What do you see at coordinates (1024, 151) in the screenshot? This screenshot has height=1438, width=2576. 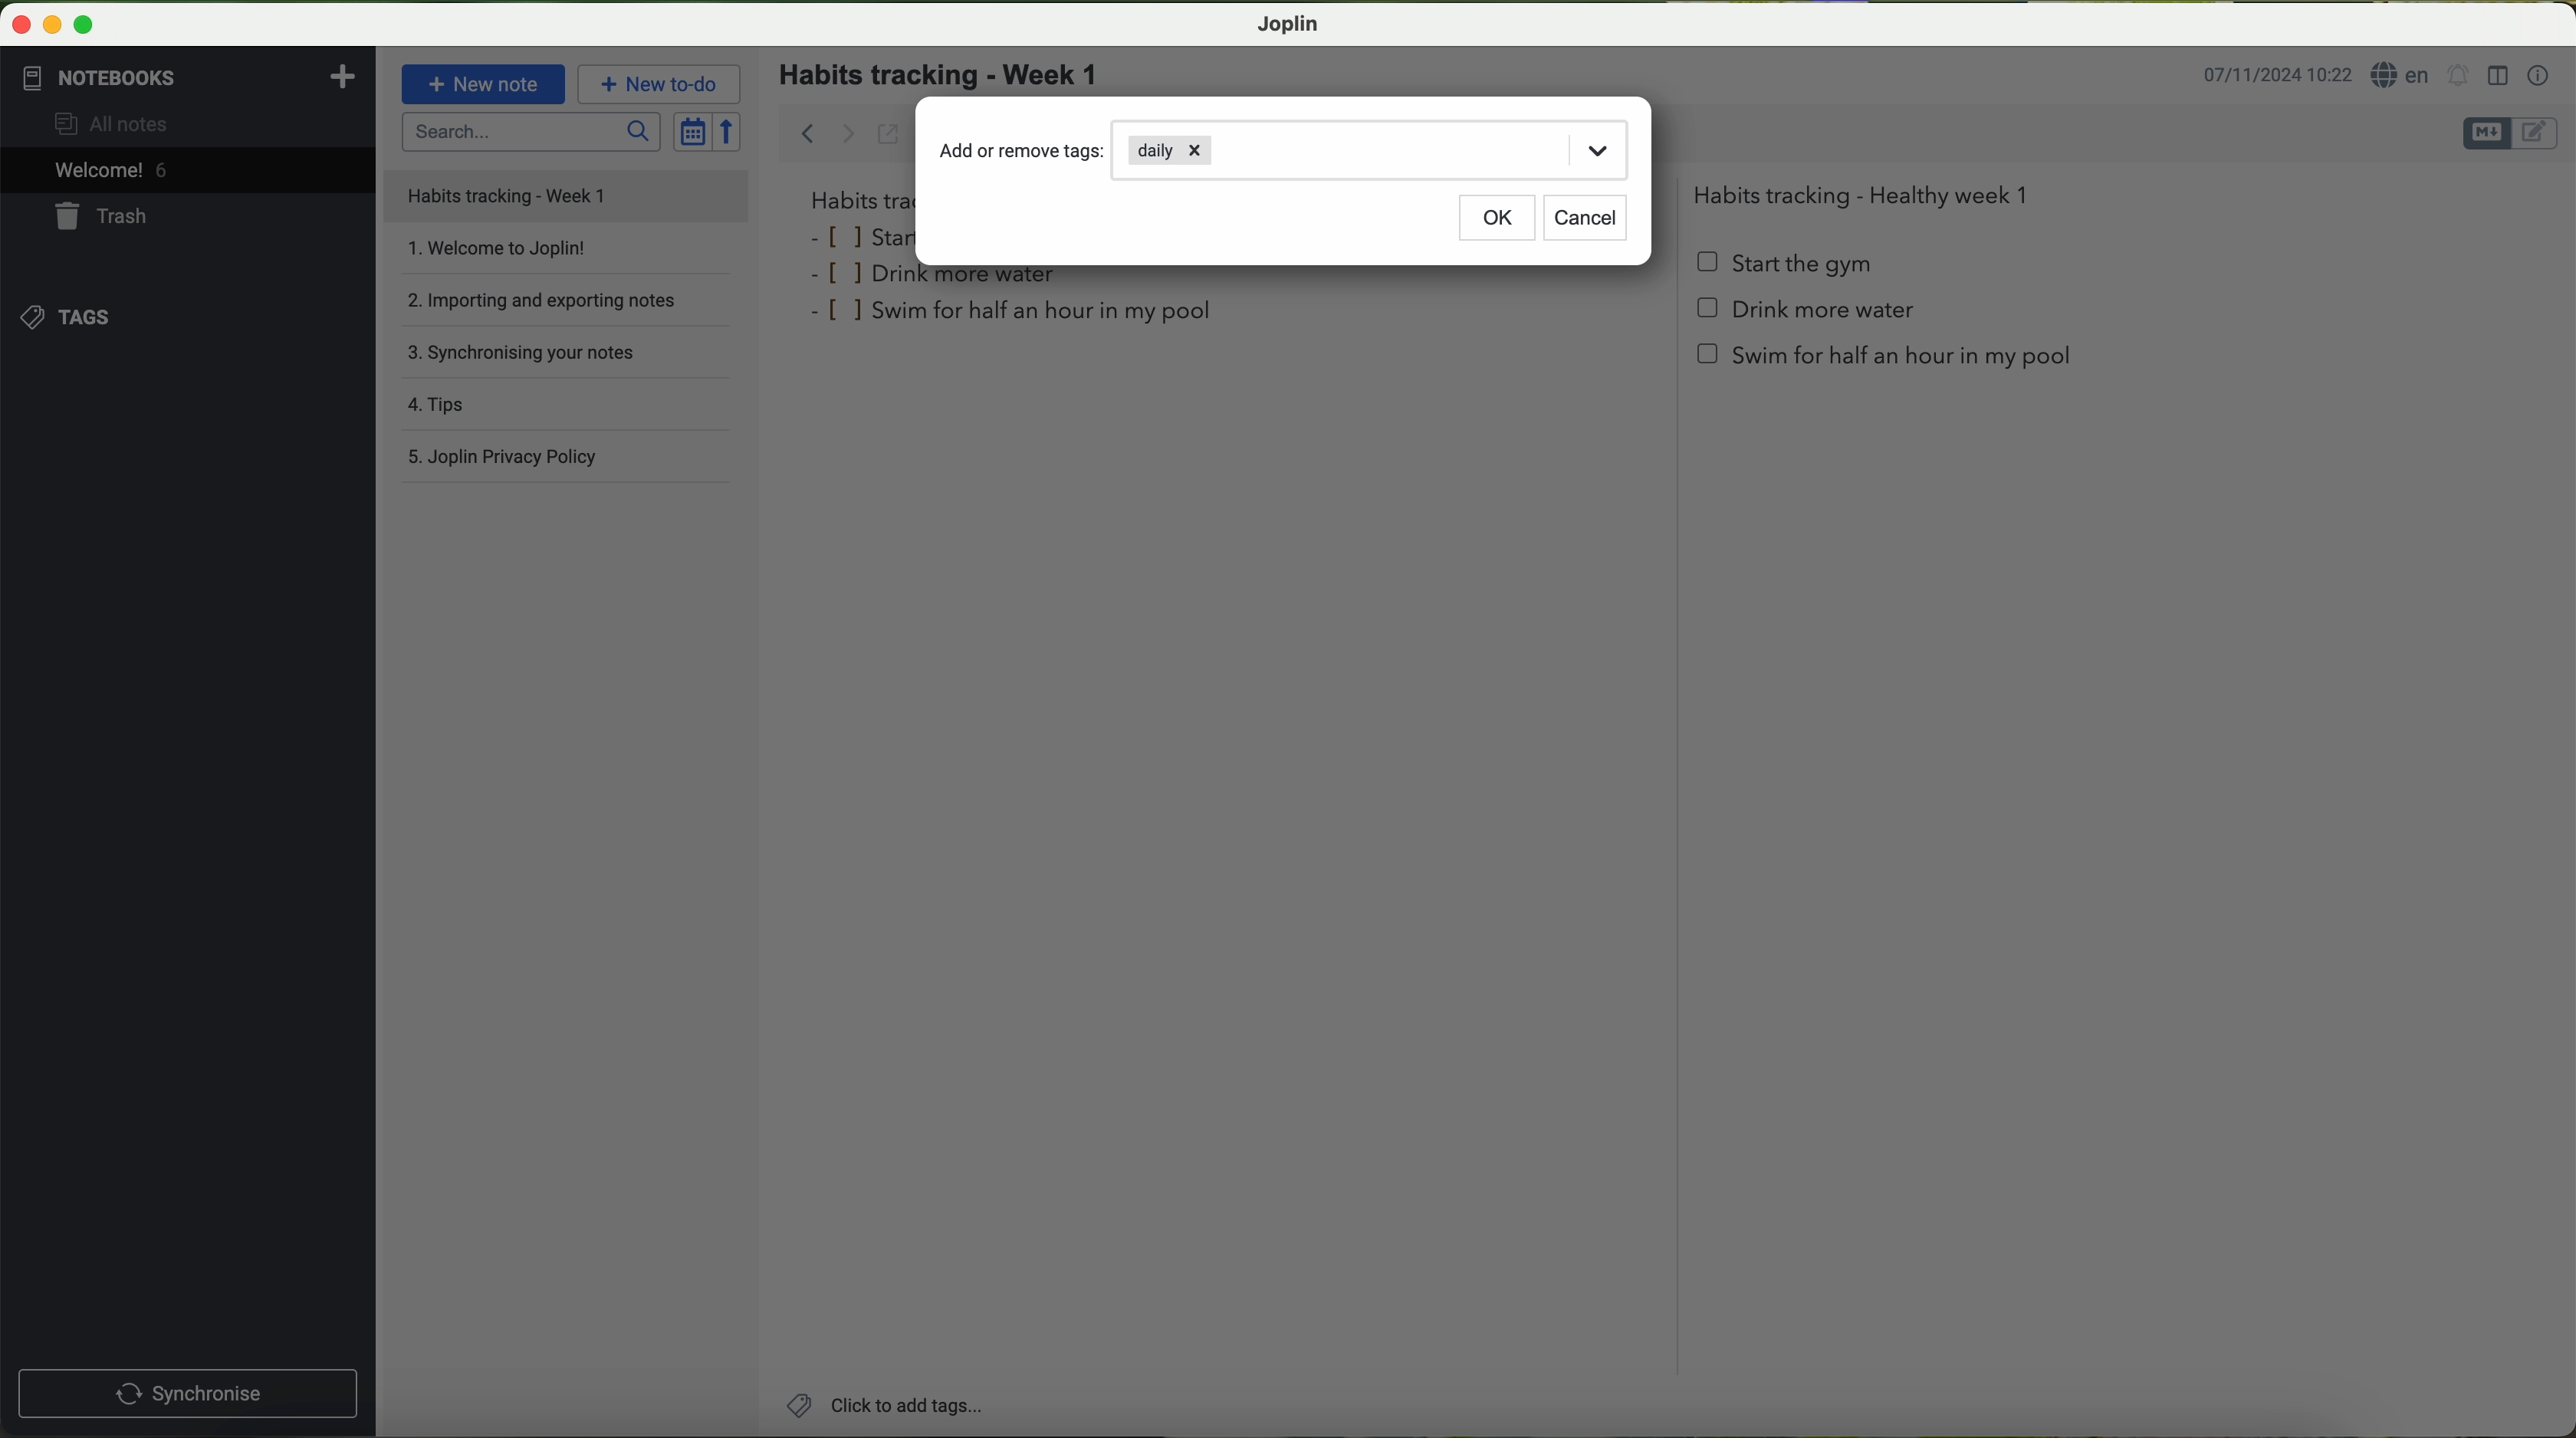 I see `add or remove tags` at bounding box center [1024, 151].